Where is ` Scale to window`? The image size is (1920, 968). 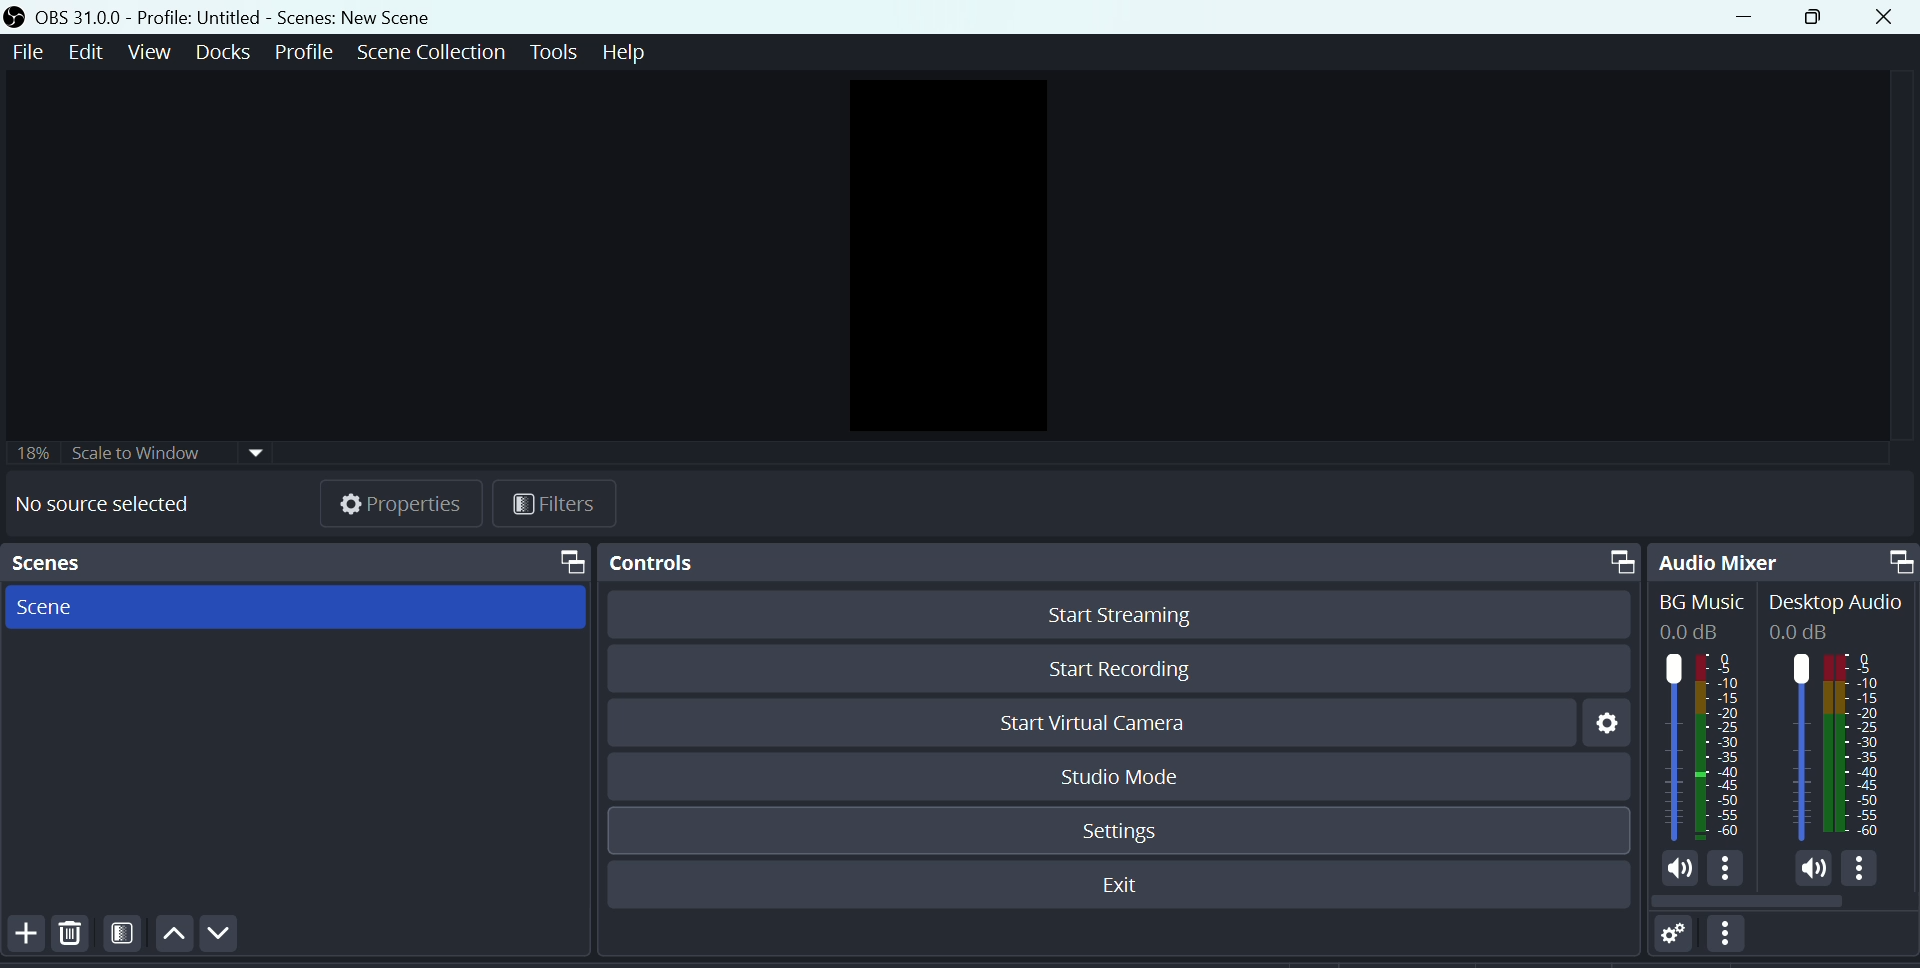
 Scale to window is located at coordinates (145, 452).